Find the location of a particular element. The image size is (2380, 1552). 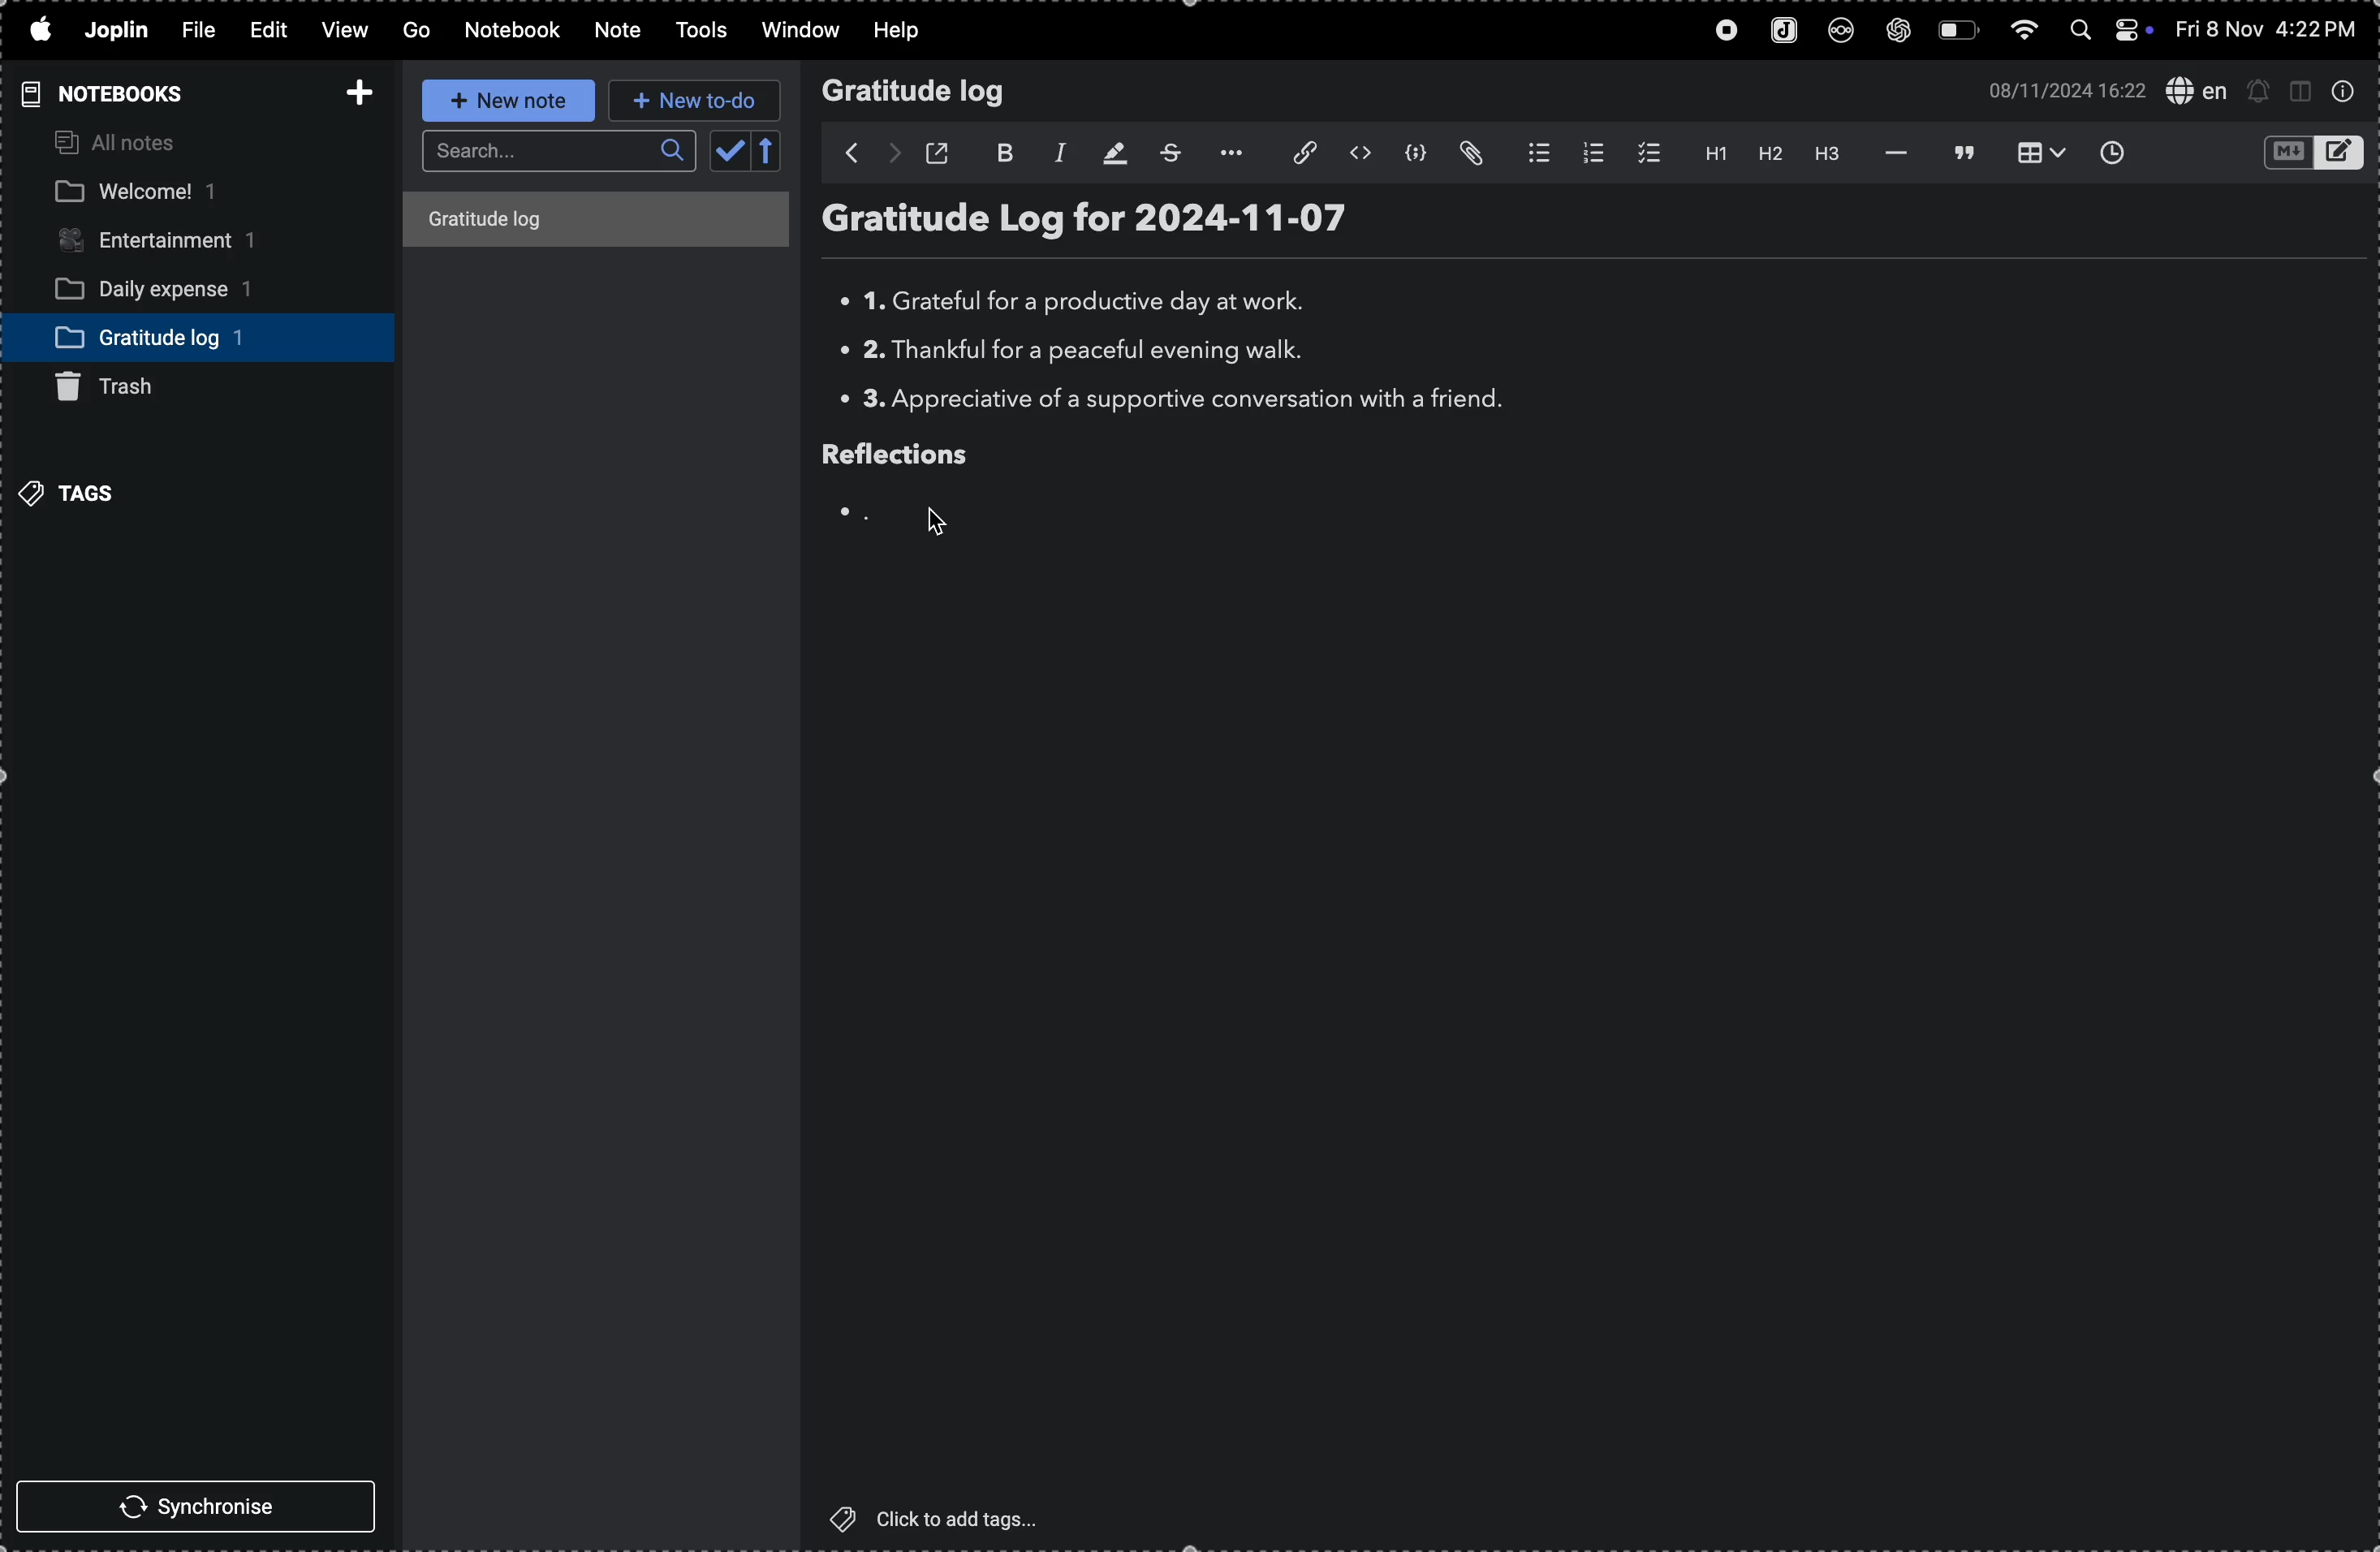

apple widgets is located at coordinates (2105, 27).